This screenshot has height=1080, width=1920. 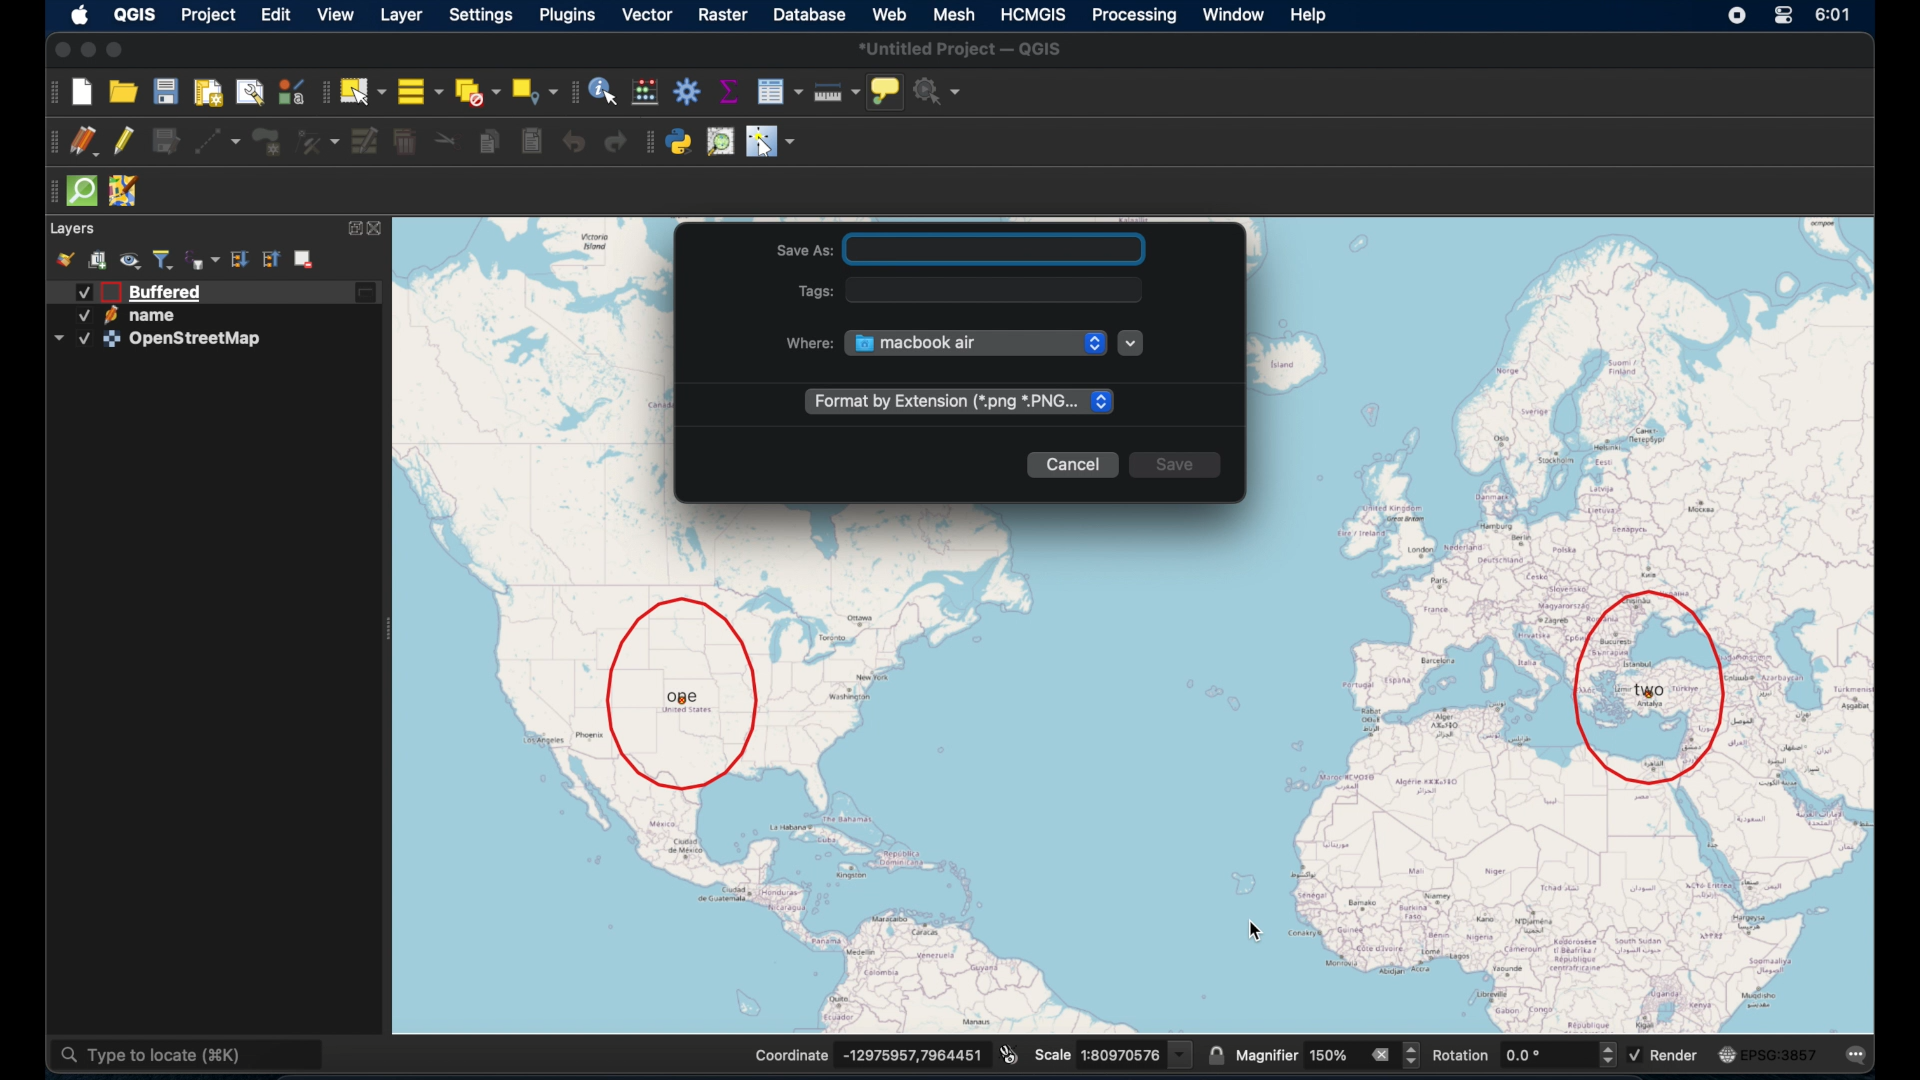 I want to click on no action selected, so click(x=940, y=91).